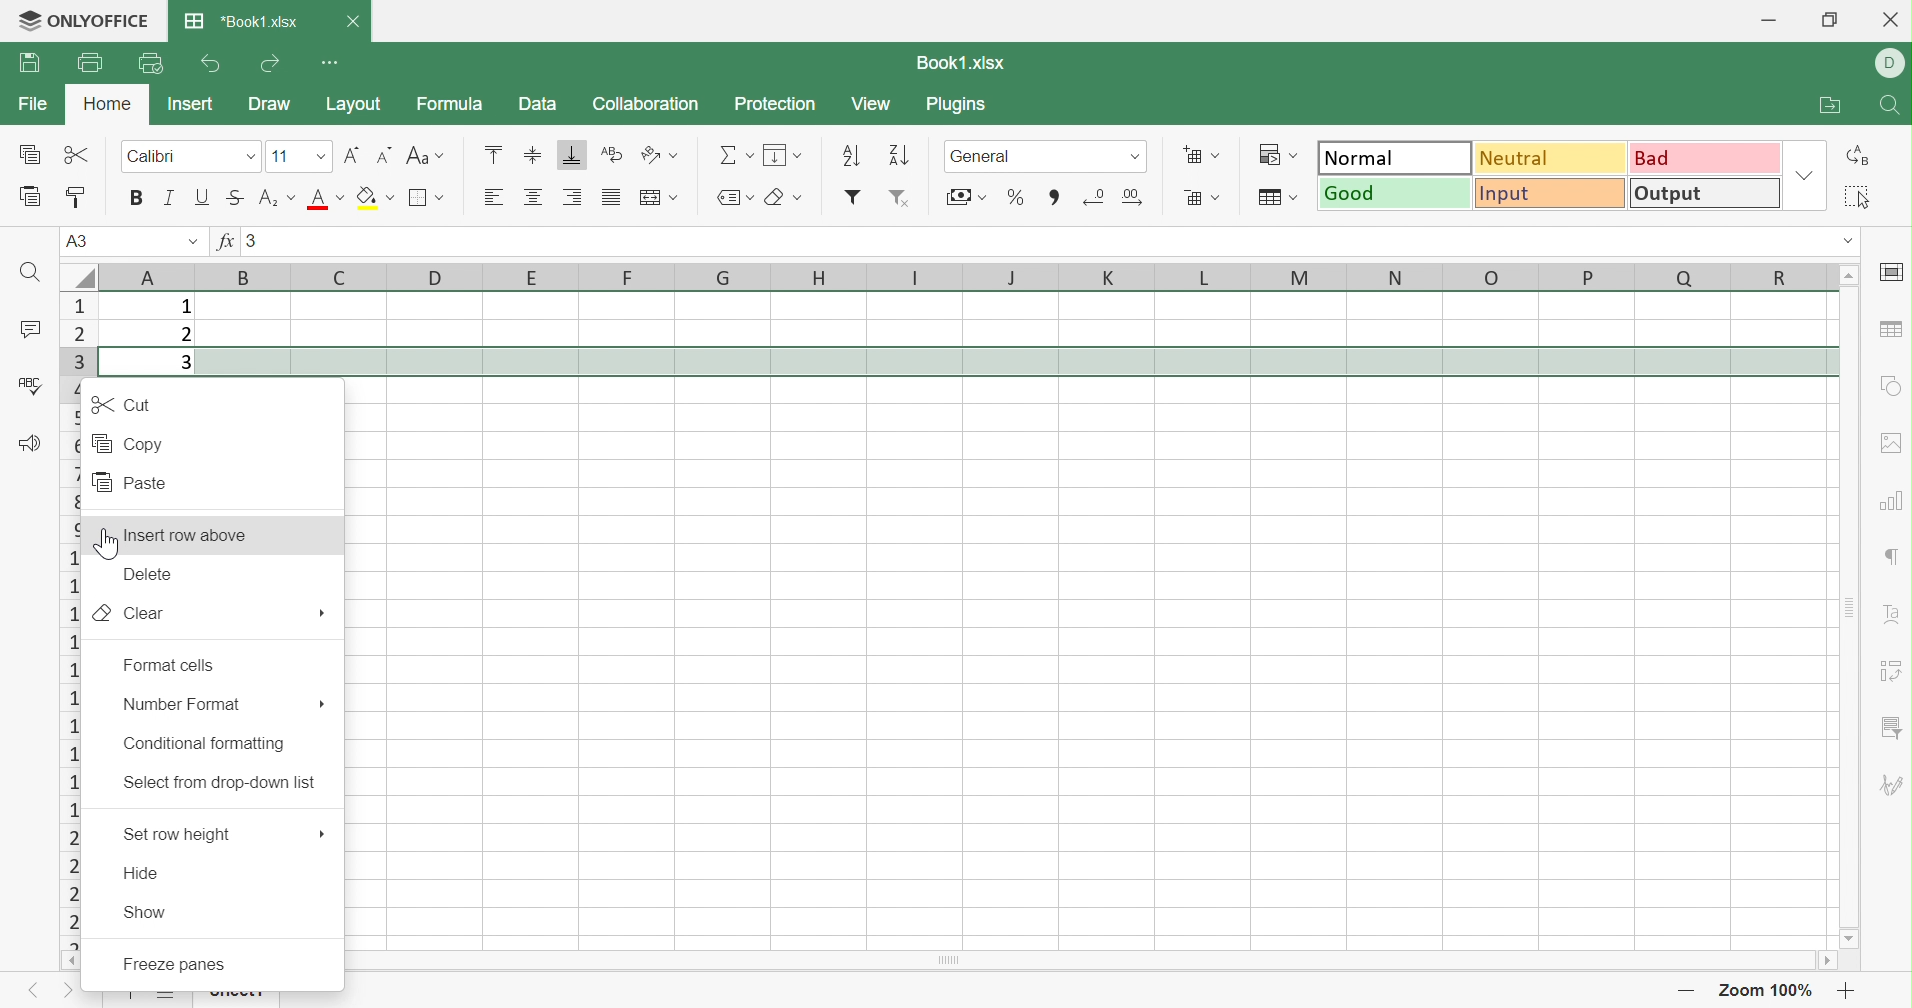 This screenshot has width=1912, height=1008. I want to click on Orientation, so click(650, 153).